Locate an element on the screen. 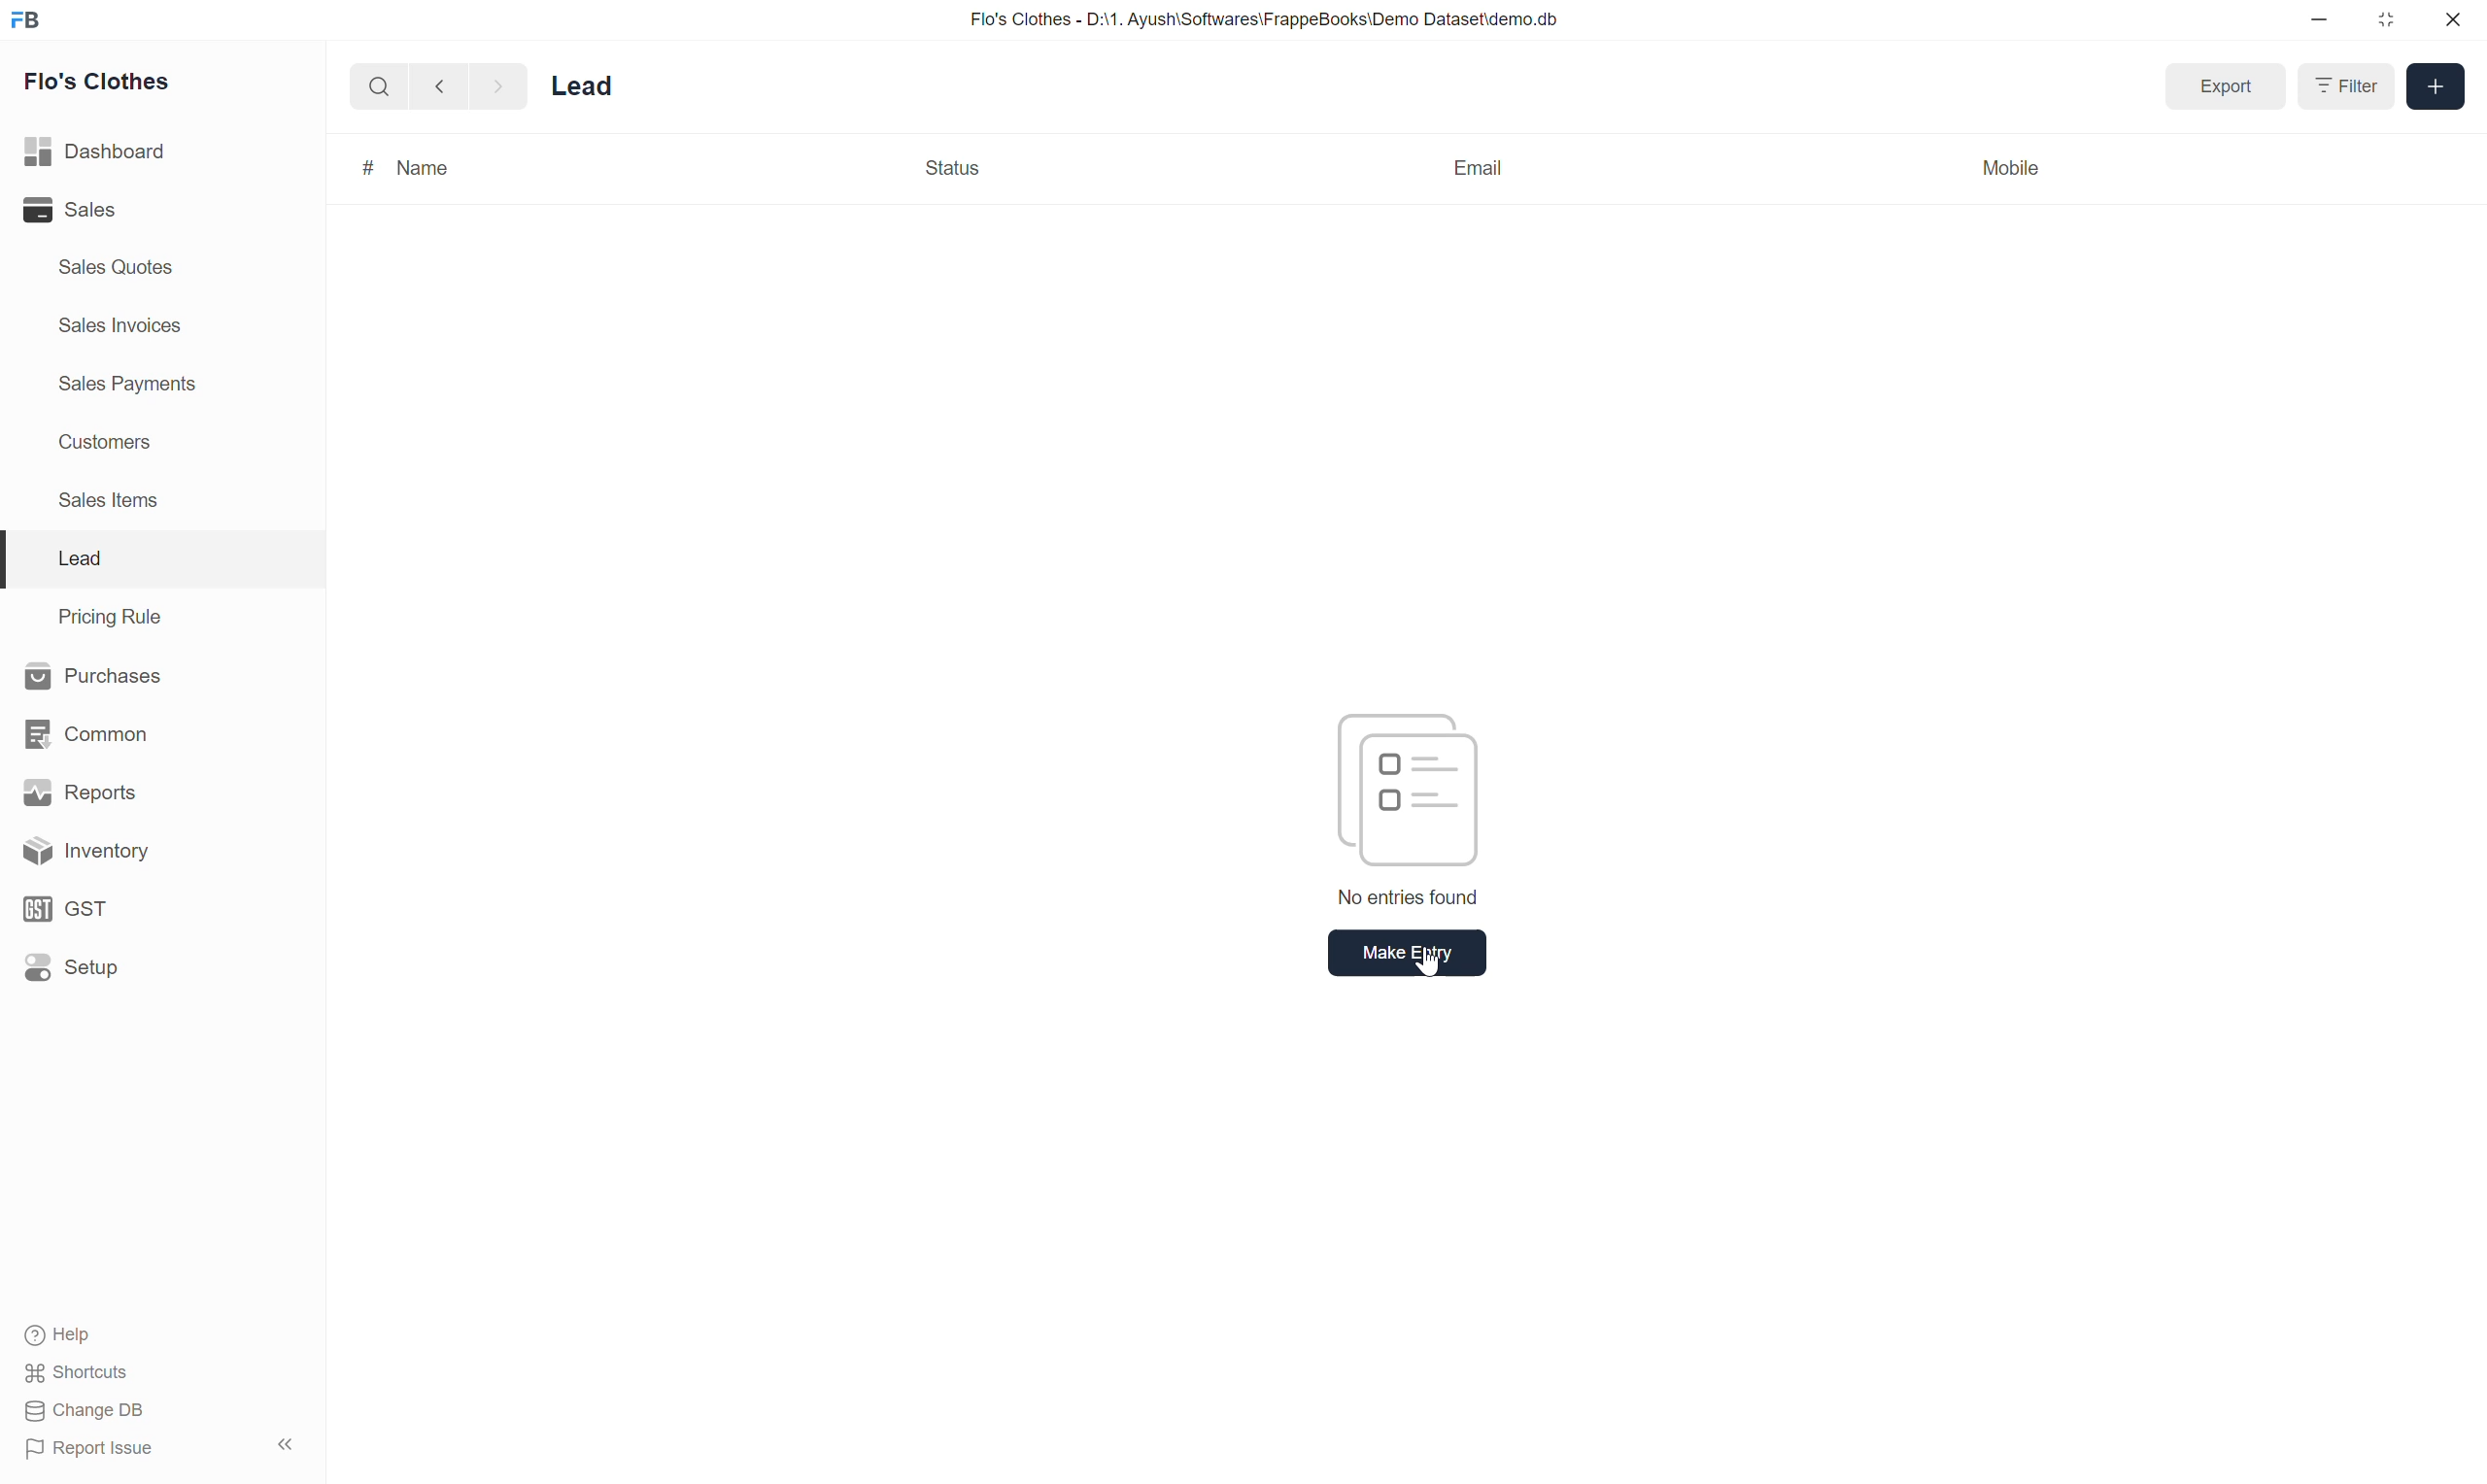  Make entry is located at coordinates (1395, 953).